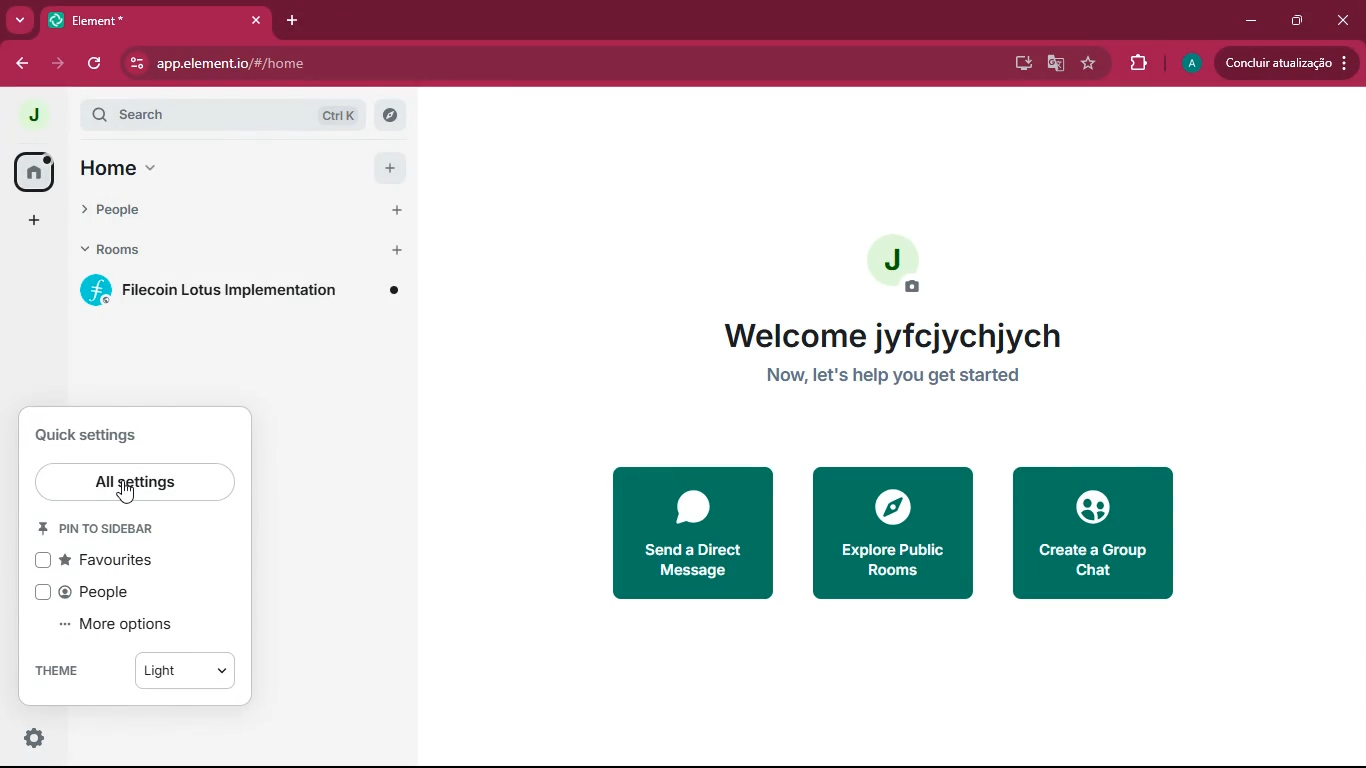  What do you see at coordinates (1089, 64) in the screenshot?
I see `favourite` at bounding box center [1089, 64].